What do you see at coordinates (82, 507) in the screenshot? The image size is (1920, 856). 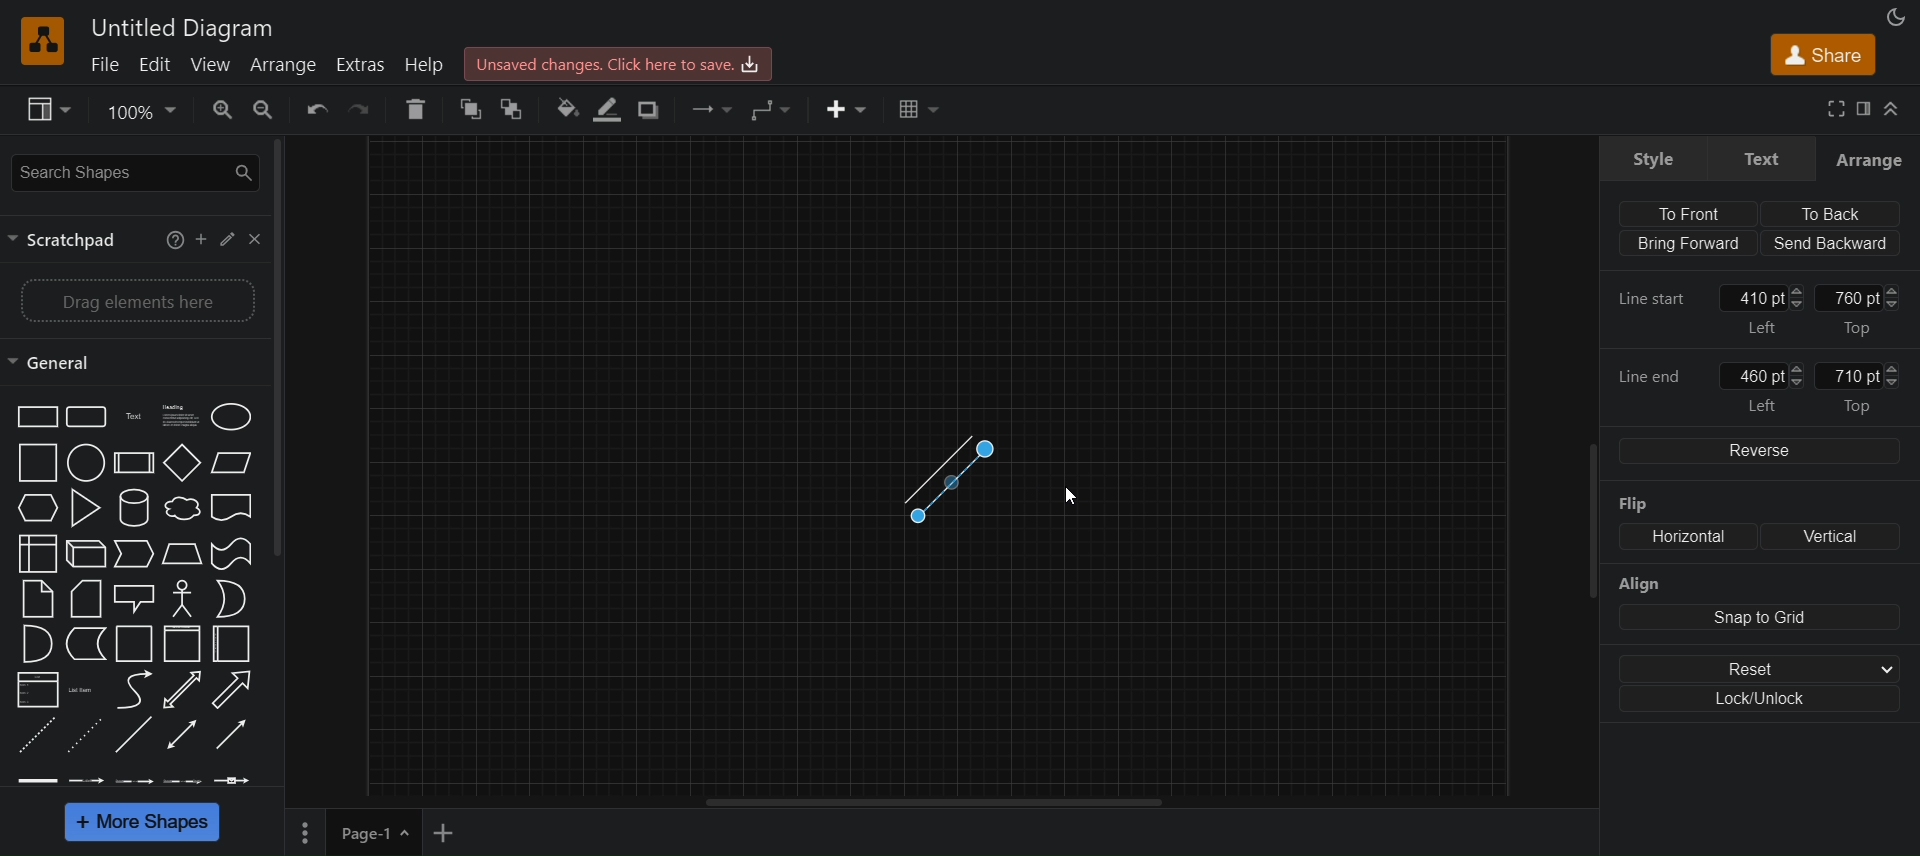 I see `Triangle` at bounding box center [82, 507].